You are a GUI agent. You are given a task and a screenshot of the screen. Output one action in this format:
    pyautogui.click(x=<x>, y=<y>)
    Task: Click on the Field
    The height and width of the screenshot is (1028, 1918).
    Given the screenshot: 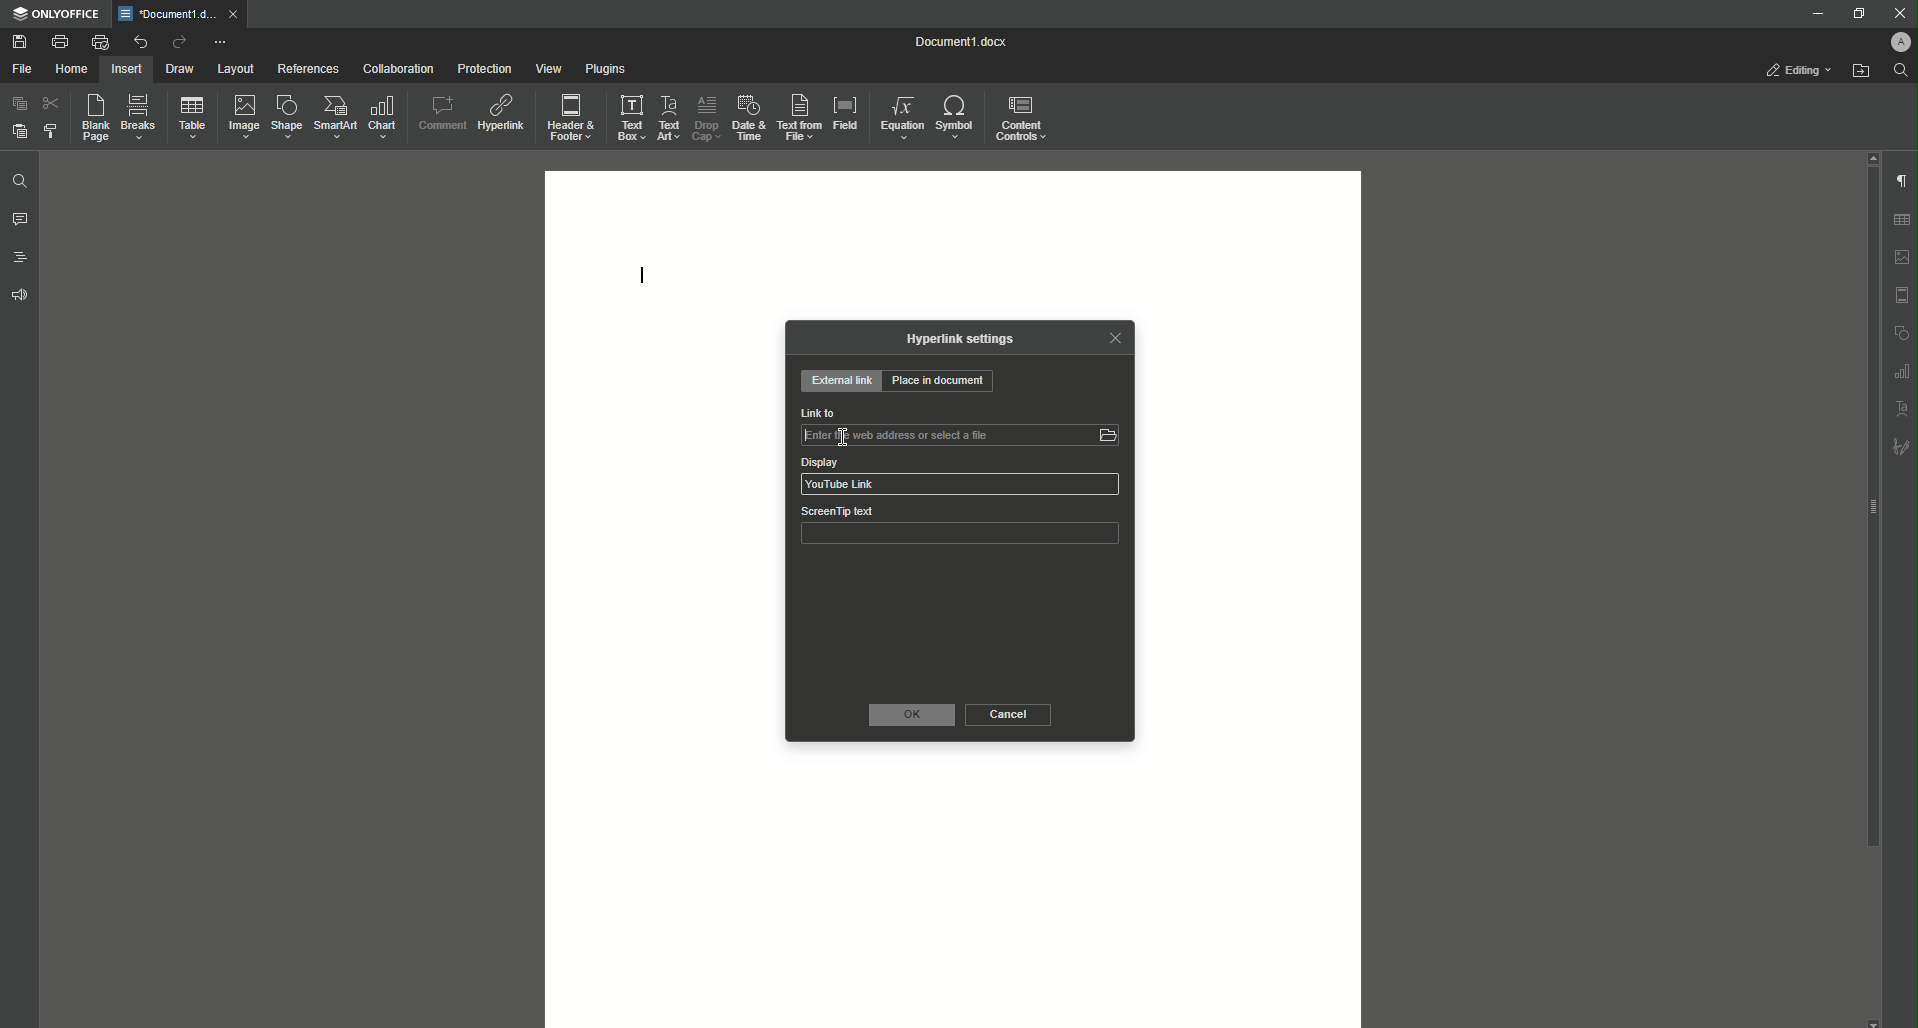 What is the action you would take?
    pyautogui.click(x=846, y=113)
    